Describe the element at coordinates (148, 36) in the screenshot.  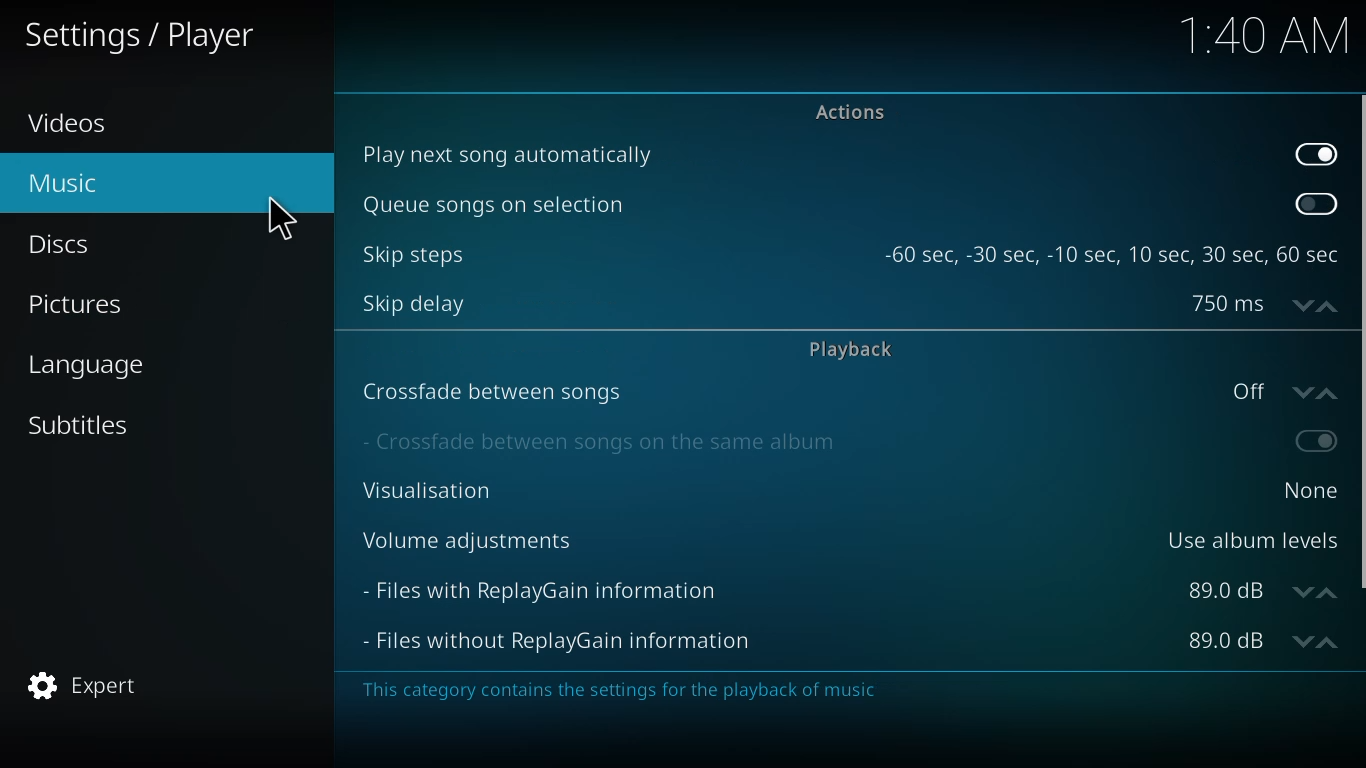
I see `player` at that location.